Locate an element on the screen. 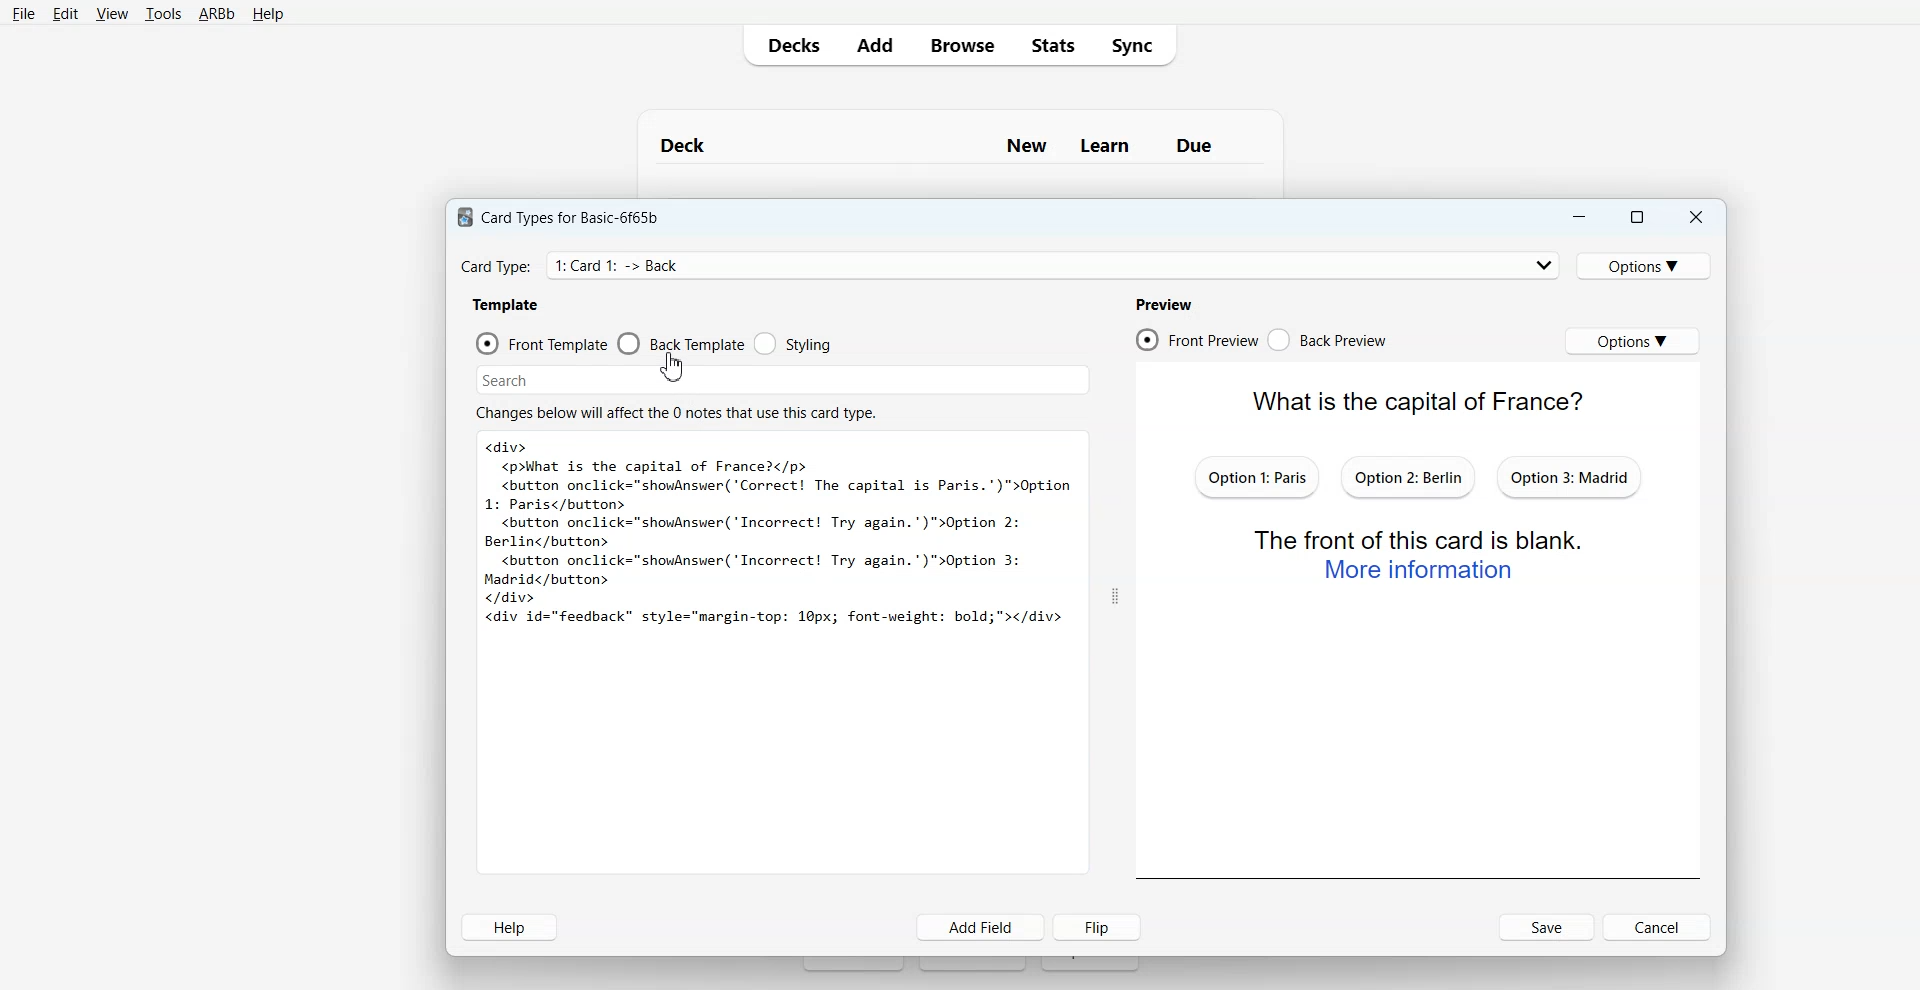 This screenshot has width=1920, height=990. View is located at coordinates (110, 13).